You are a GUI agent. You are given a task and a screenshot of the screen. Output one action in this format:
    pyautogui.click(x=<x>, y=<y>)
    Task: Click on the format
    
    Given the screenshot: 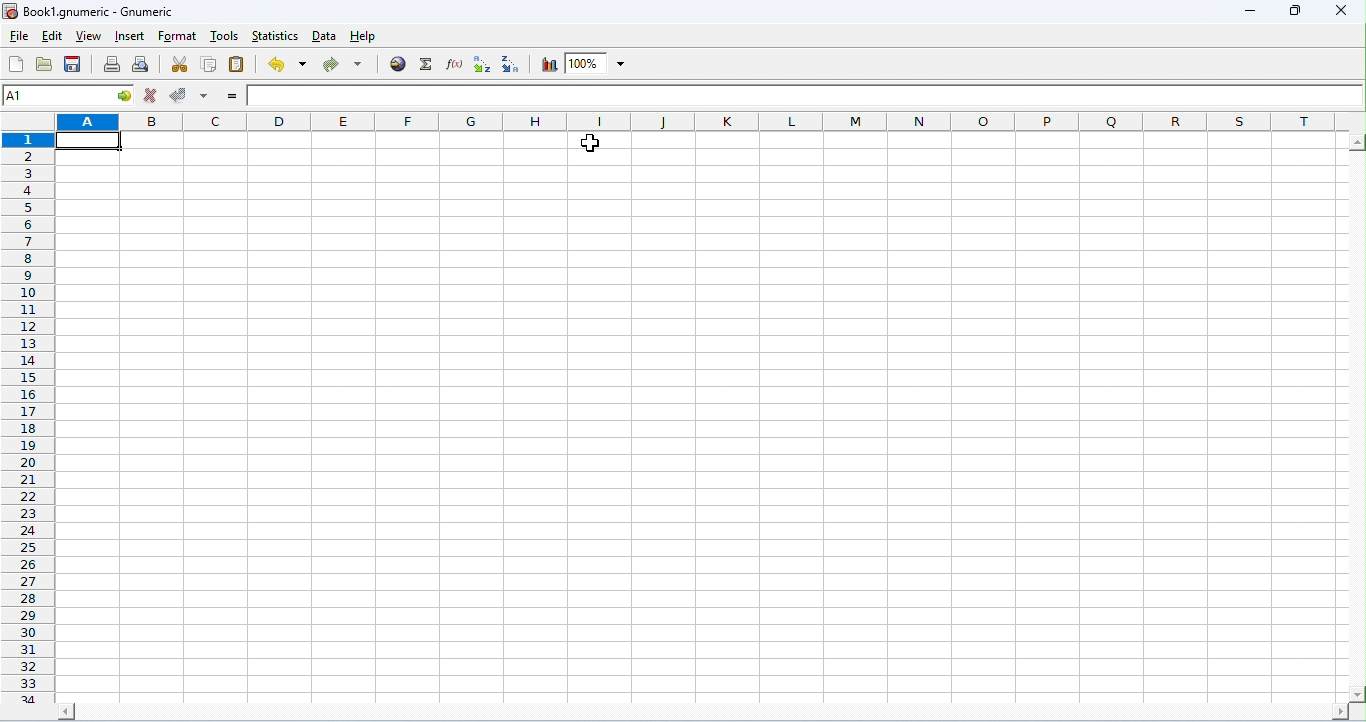 What is the action you would take?
    pyautogui.click(x=177, y=37)
    